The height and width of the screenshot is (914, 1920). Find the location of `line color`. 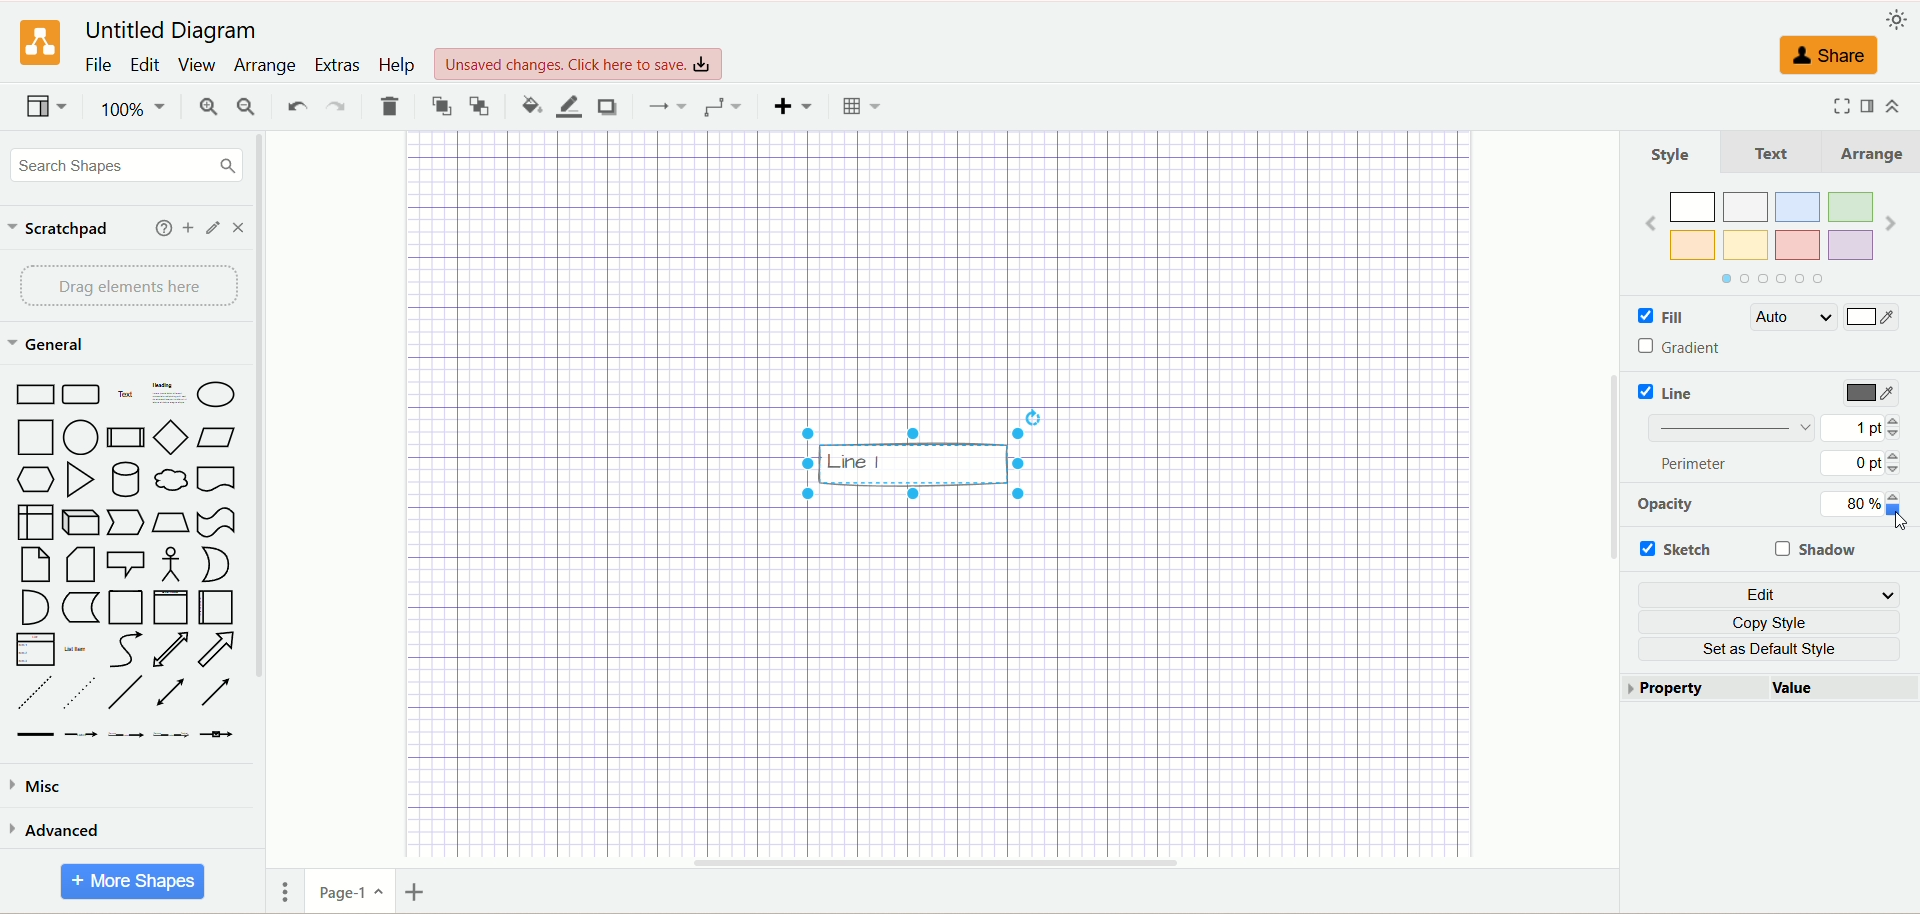

line color is located at coordinates (566, 106).